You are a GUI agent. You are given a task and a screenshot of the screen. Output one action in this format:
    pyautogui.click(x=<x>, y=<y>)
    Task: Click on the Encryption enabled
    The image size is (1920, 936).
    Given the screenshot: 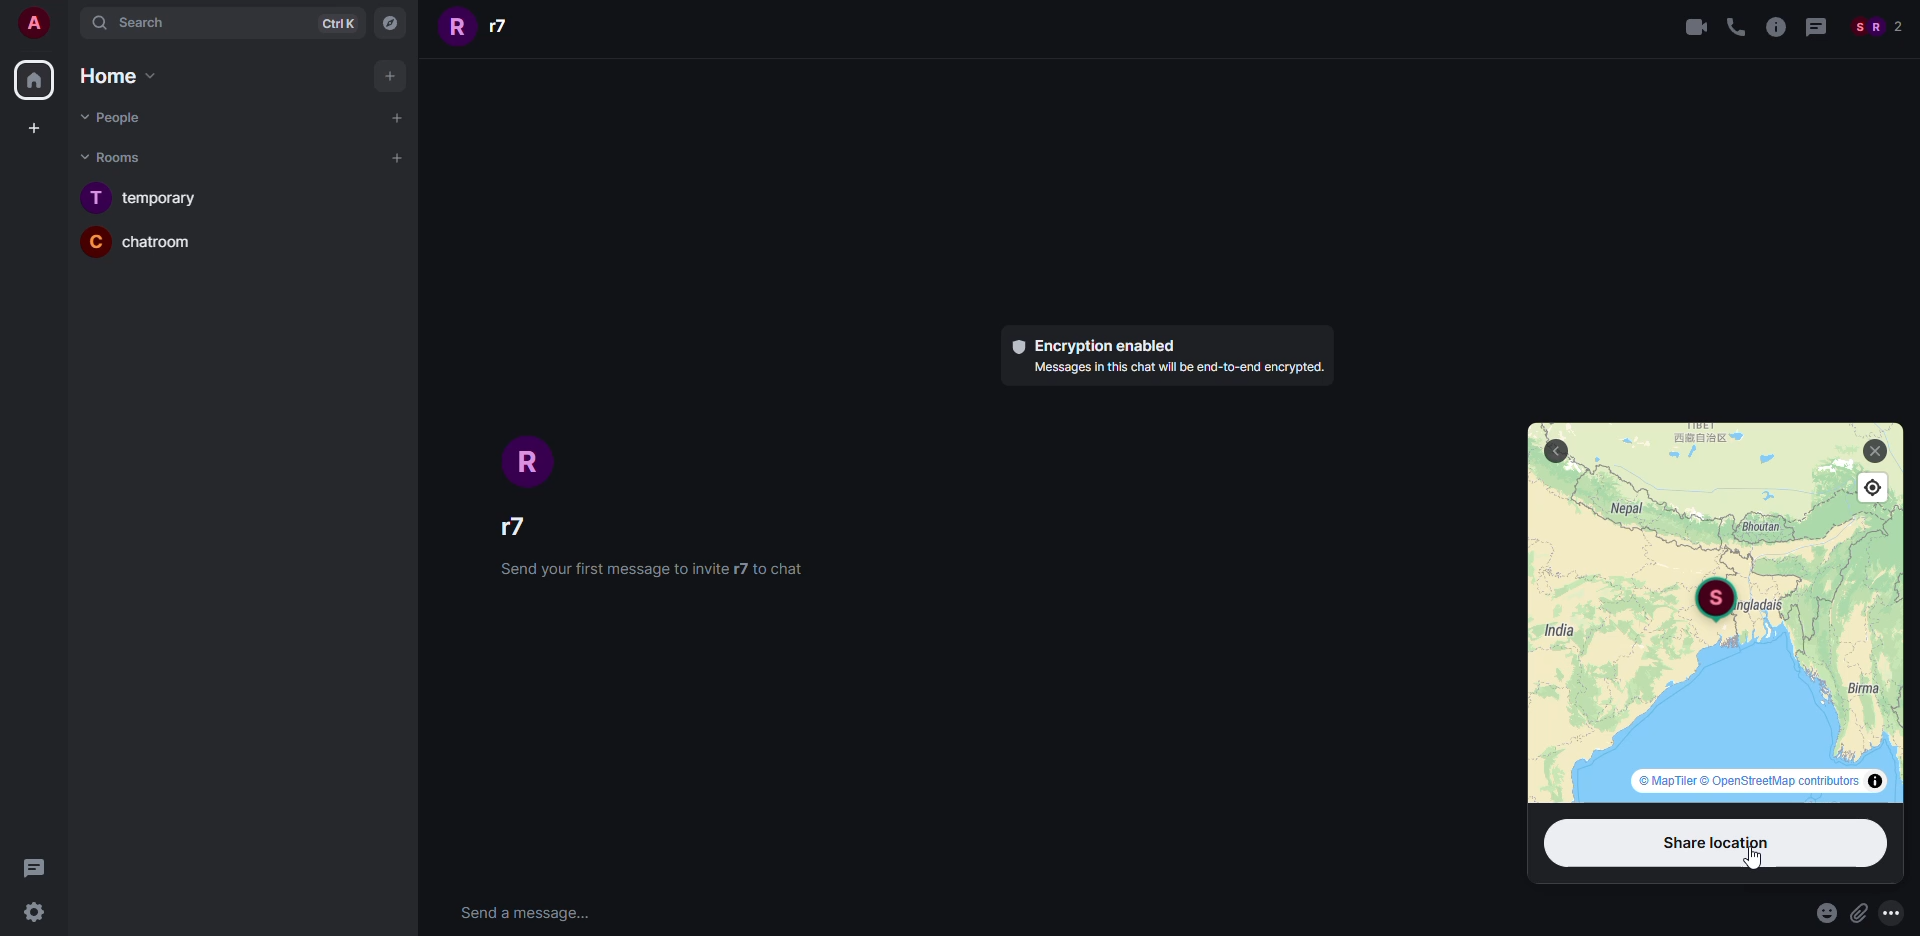 What is the action you would take?
    pyautogui.click(x=1094, y=346)
    